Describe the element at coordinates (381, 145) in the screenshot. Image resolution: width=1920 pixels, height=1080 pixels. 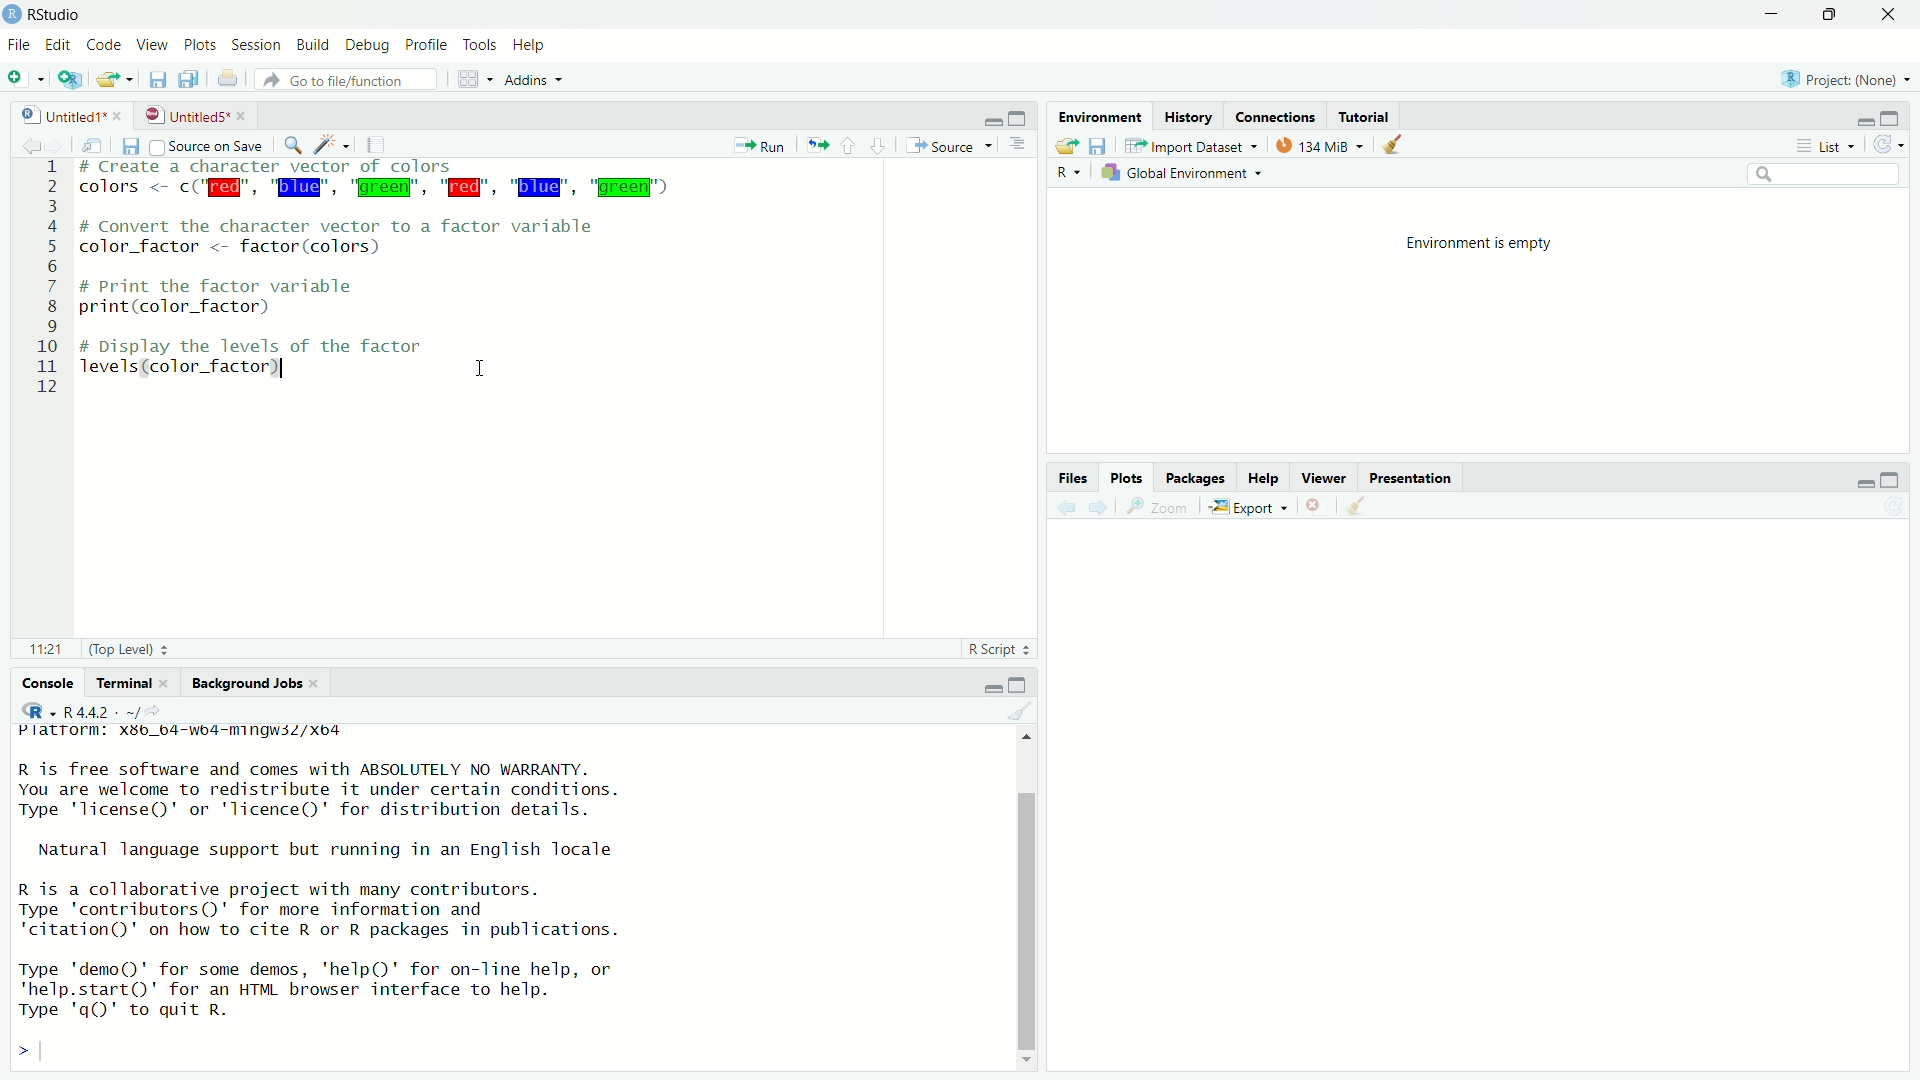
I see `compile report` at that location.